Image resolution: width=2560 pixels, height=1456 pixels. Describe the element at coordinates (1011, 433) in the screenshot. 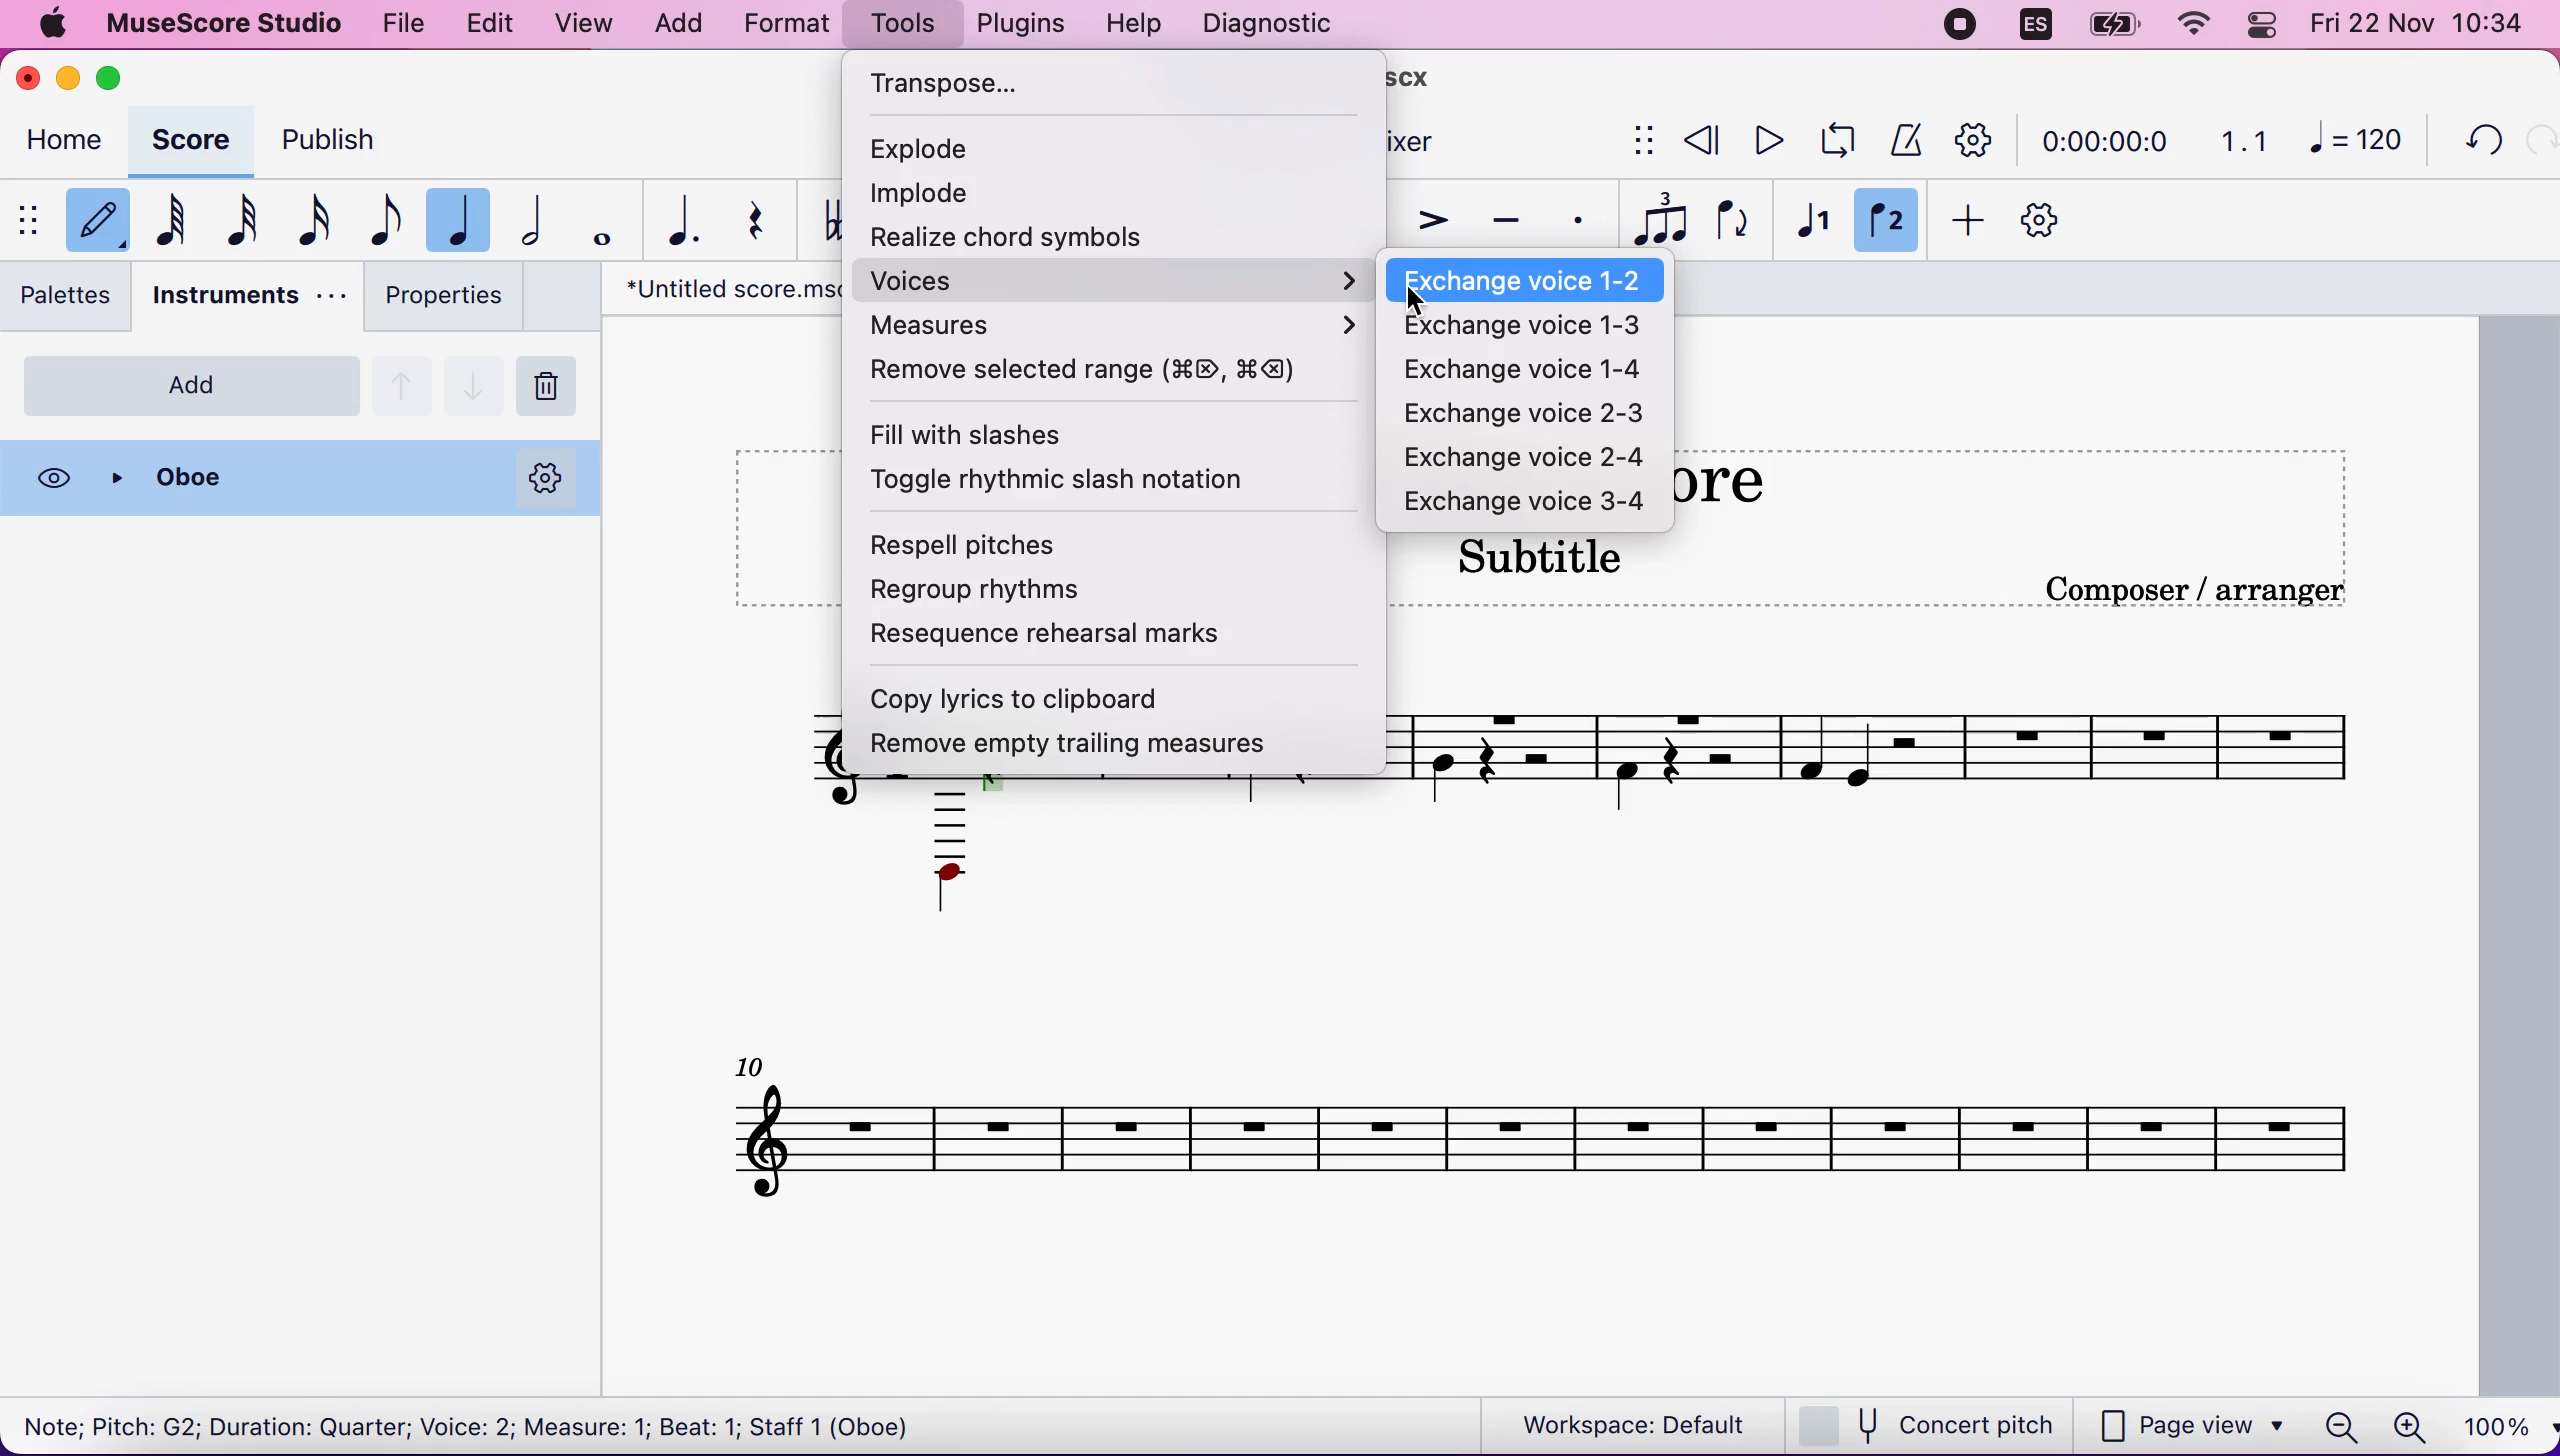

I see `fill with slashes` at that location.